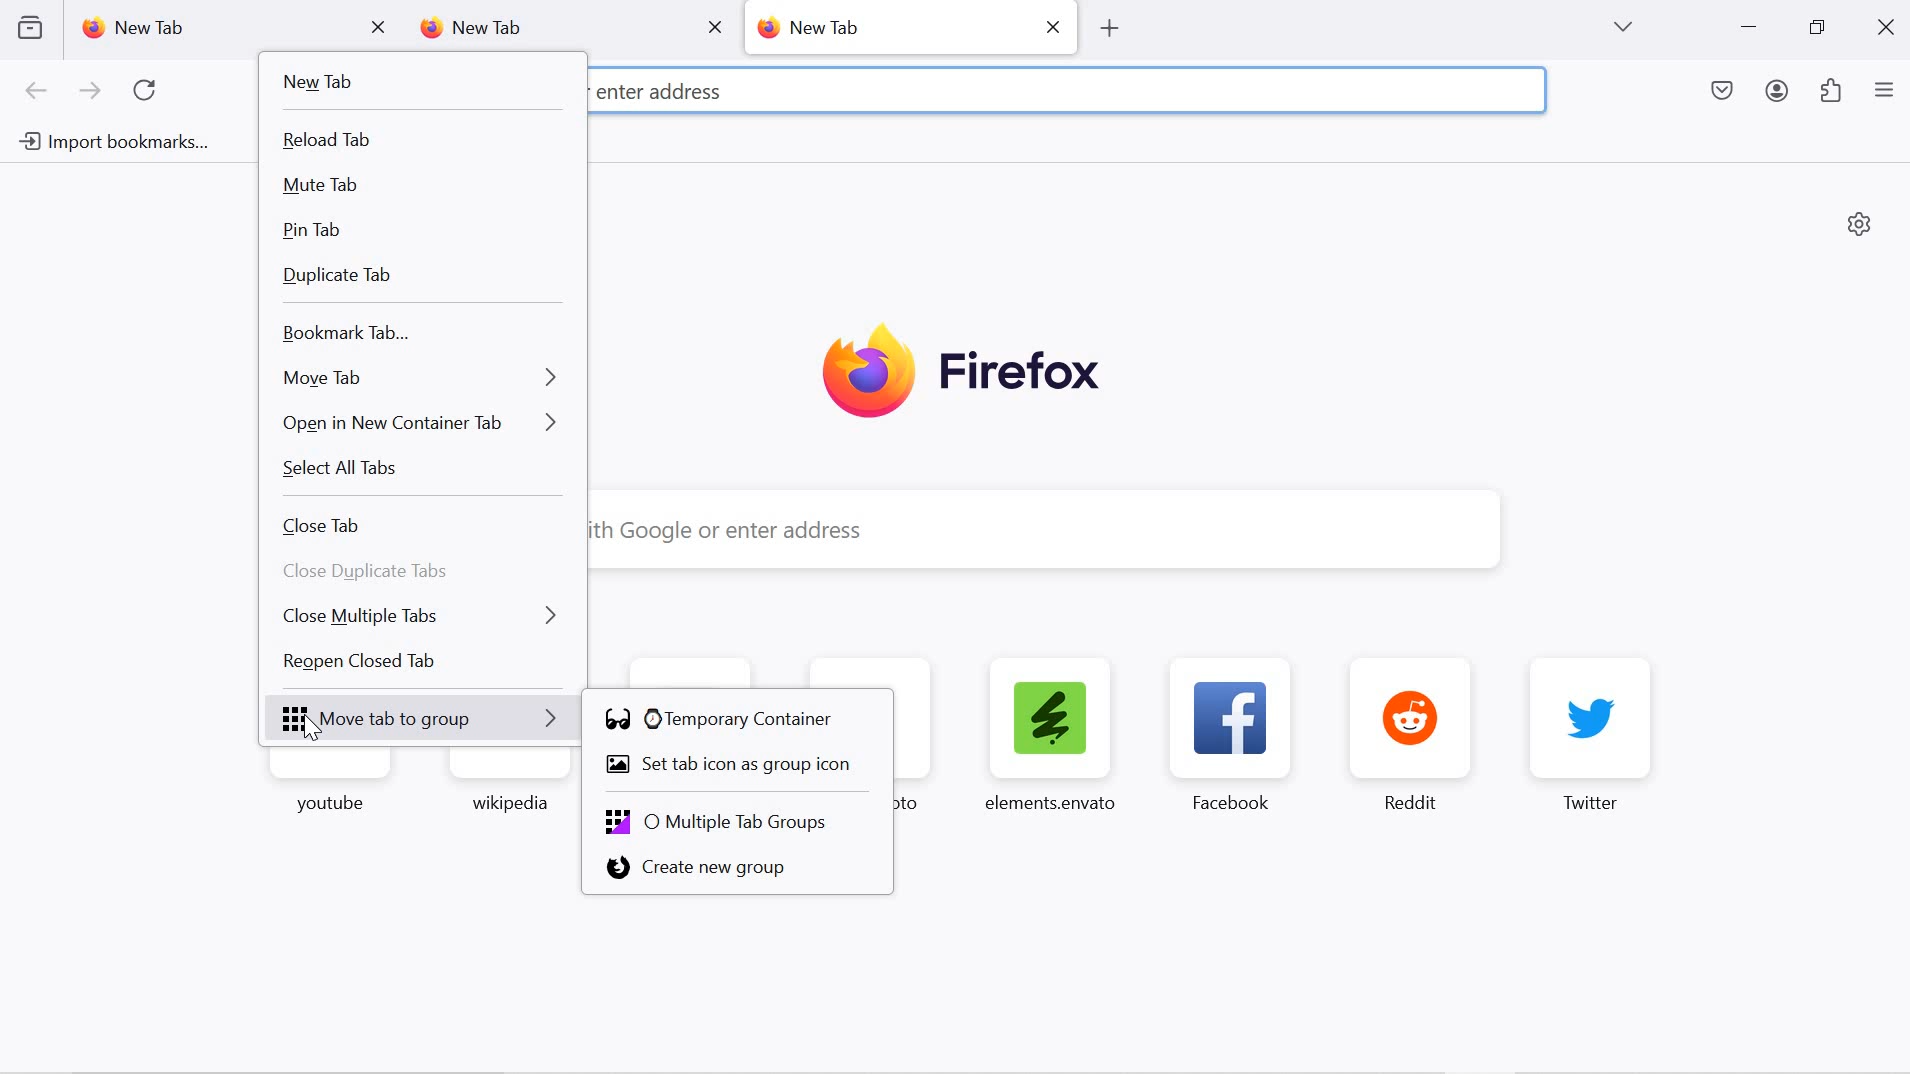 The image size is (1910, 1074). Describe the element at coordinates (380, 28) in the screenshot. I see `close tab` at that location.